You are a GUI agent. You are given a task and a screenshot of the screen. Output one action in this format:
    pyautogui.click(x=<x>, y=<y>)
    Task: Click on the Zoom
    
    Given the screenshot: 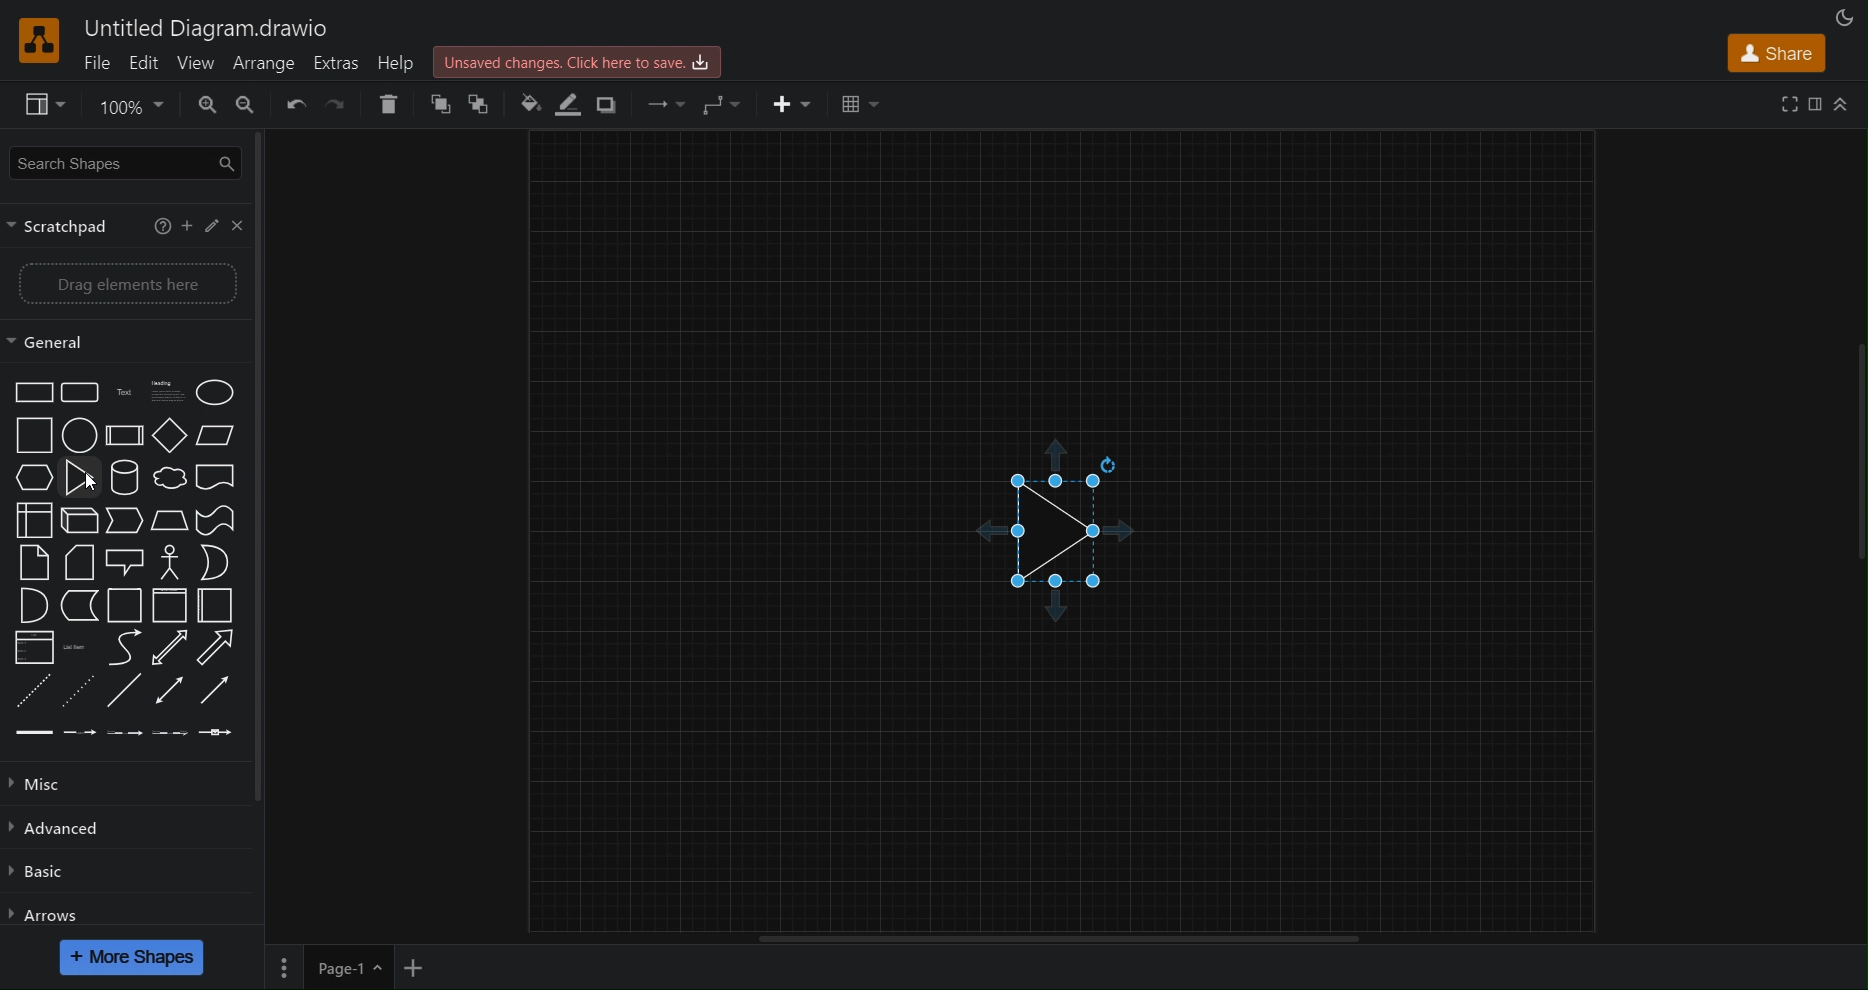 What is the action you would take?
    pyautogui.click(x=134, y=105)
    